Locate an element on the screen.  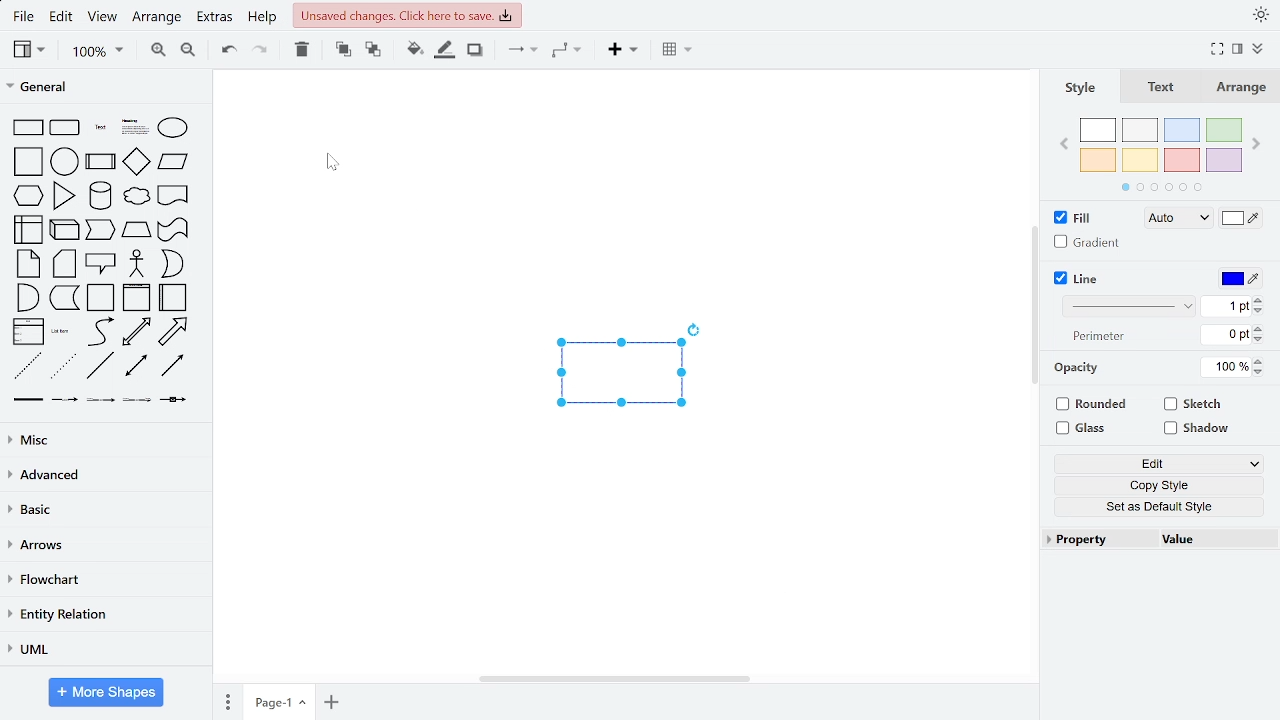
waypoints is located at coordinates (568, 52).